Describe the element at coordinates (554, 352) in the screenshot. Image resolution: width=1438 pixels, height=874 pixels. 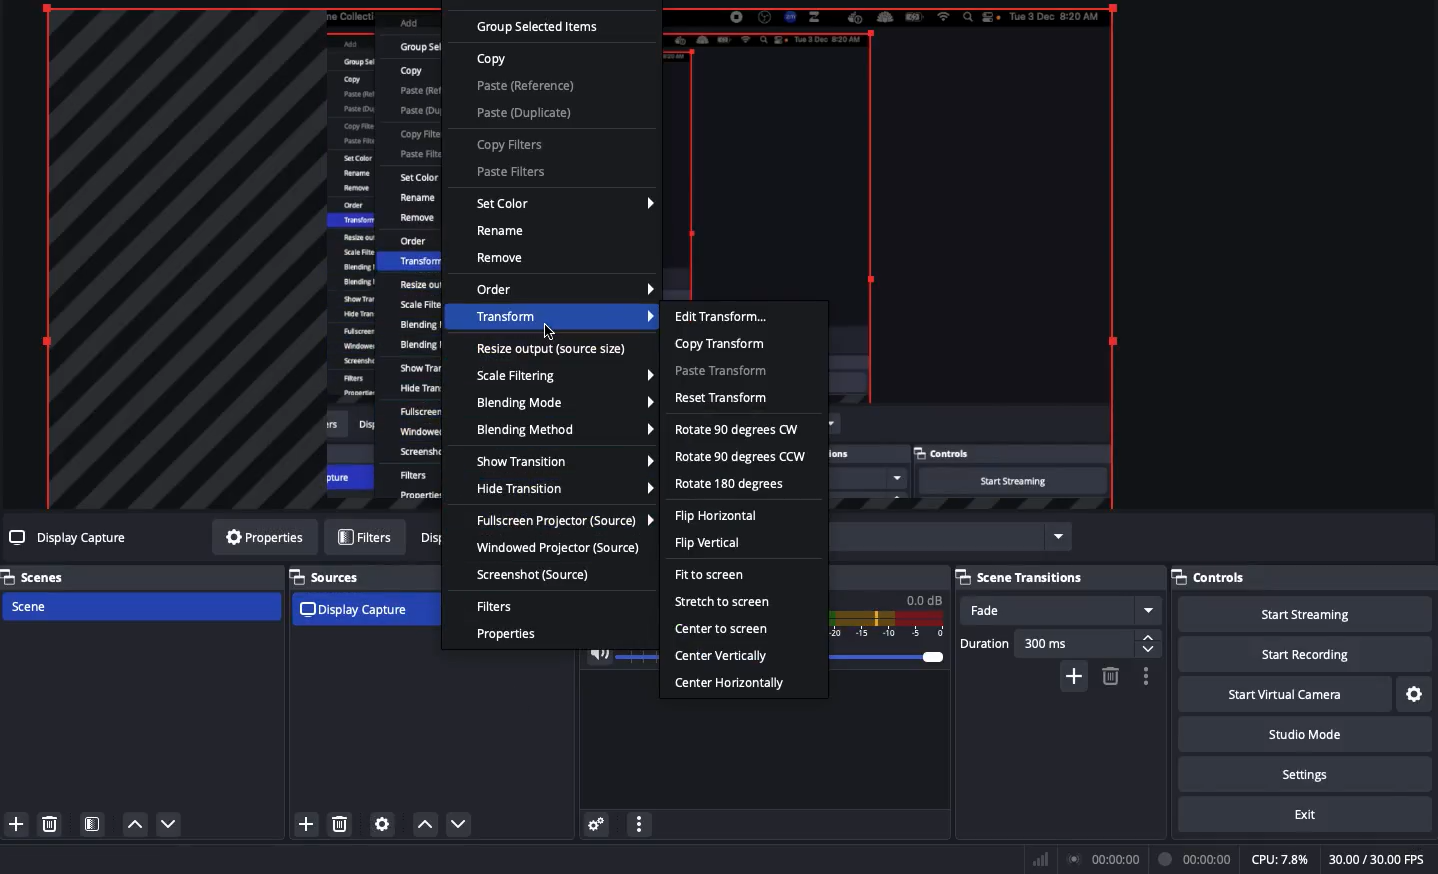
I see `Resize output` at that location.